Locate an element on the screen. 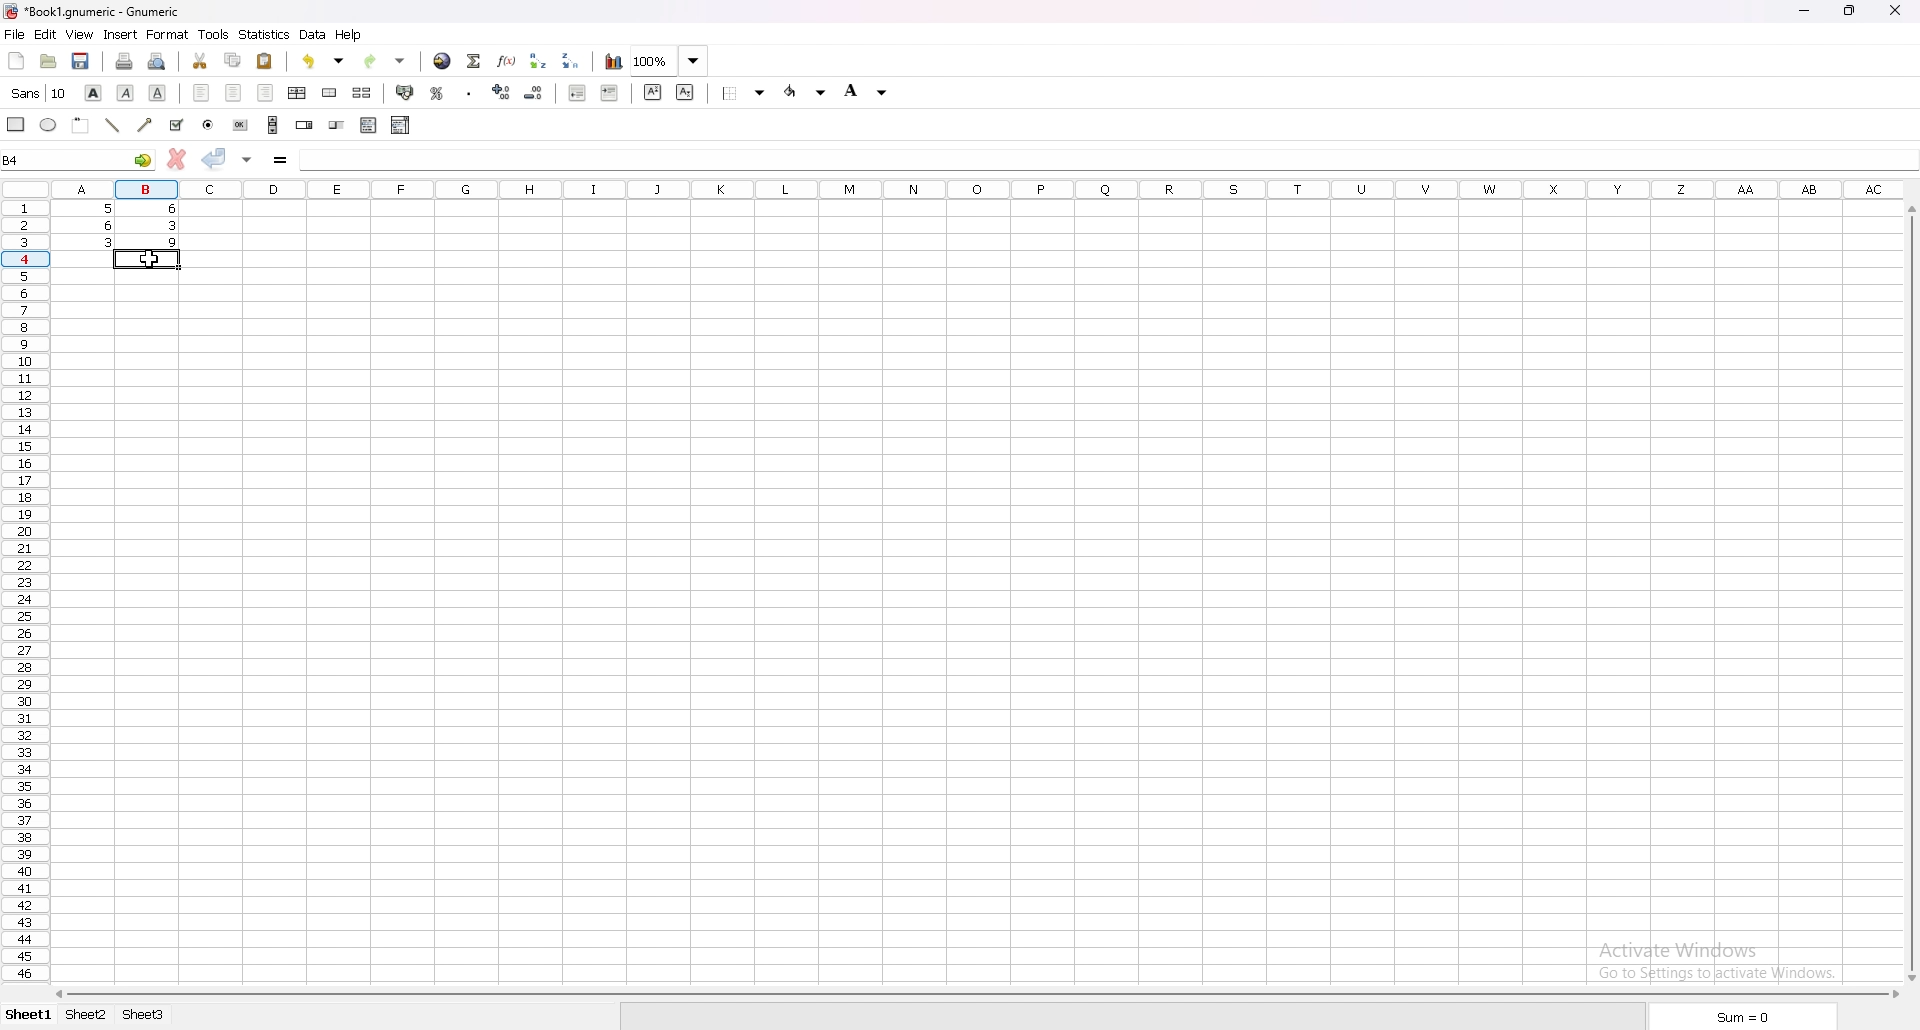  paste is located at coordinates (266, 60).